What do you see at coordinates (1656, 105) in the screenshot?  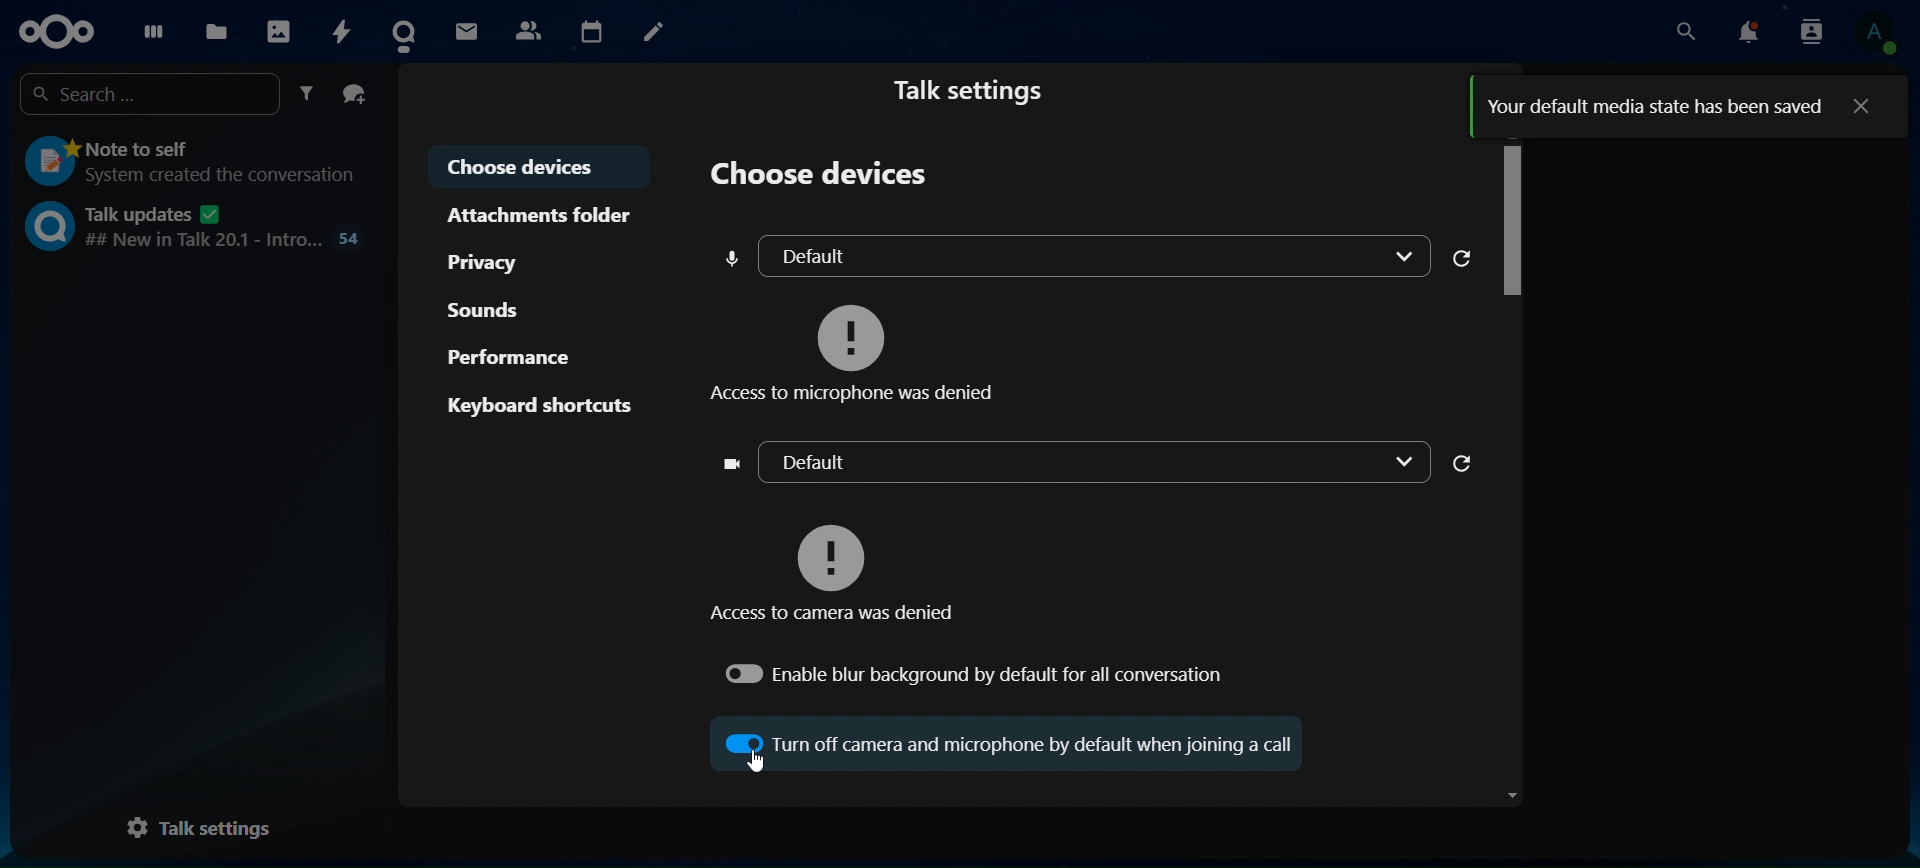 I see `text` at bounding box center [1656, 105].